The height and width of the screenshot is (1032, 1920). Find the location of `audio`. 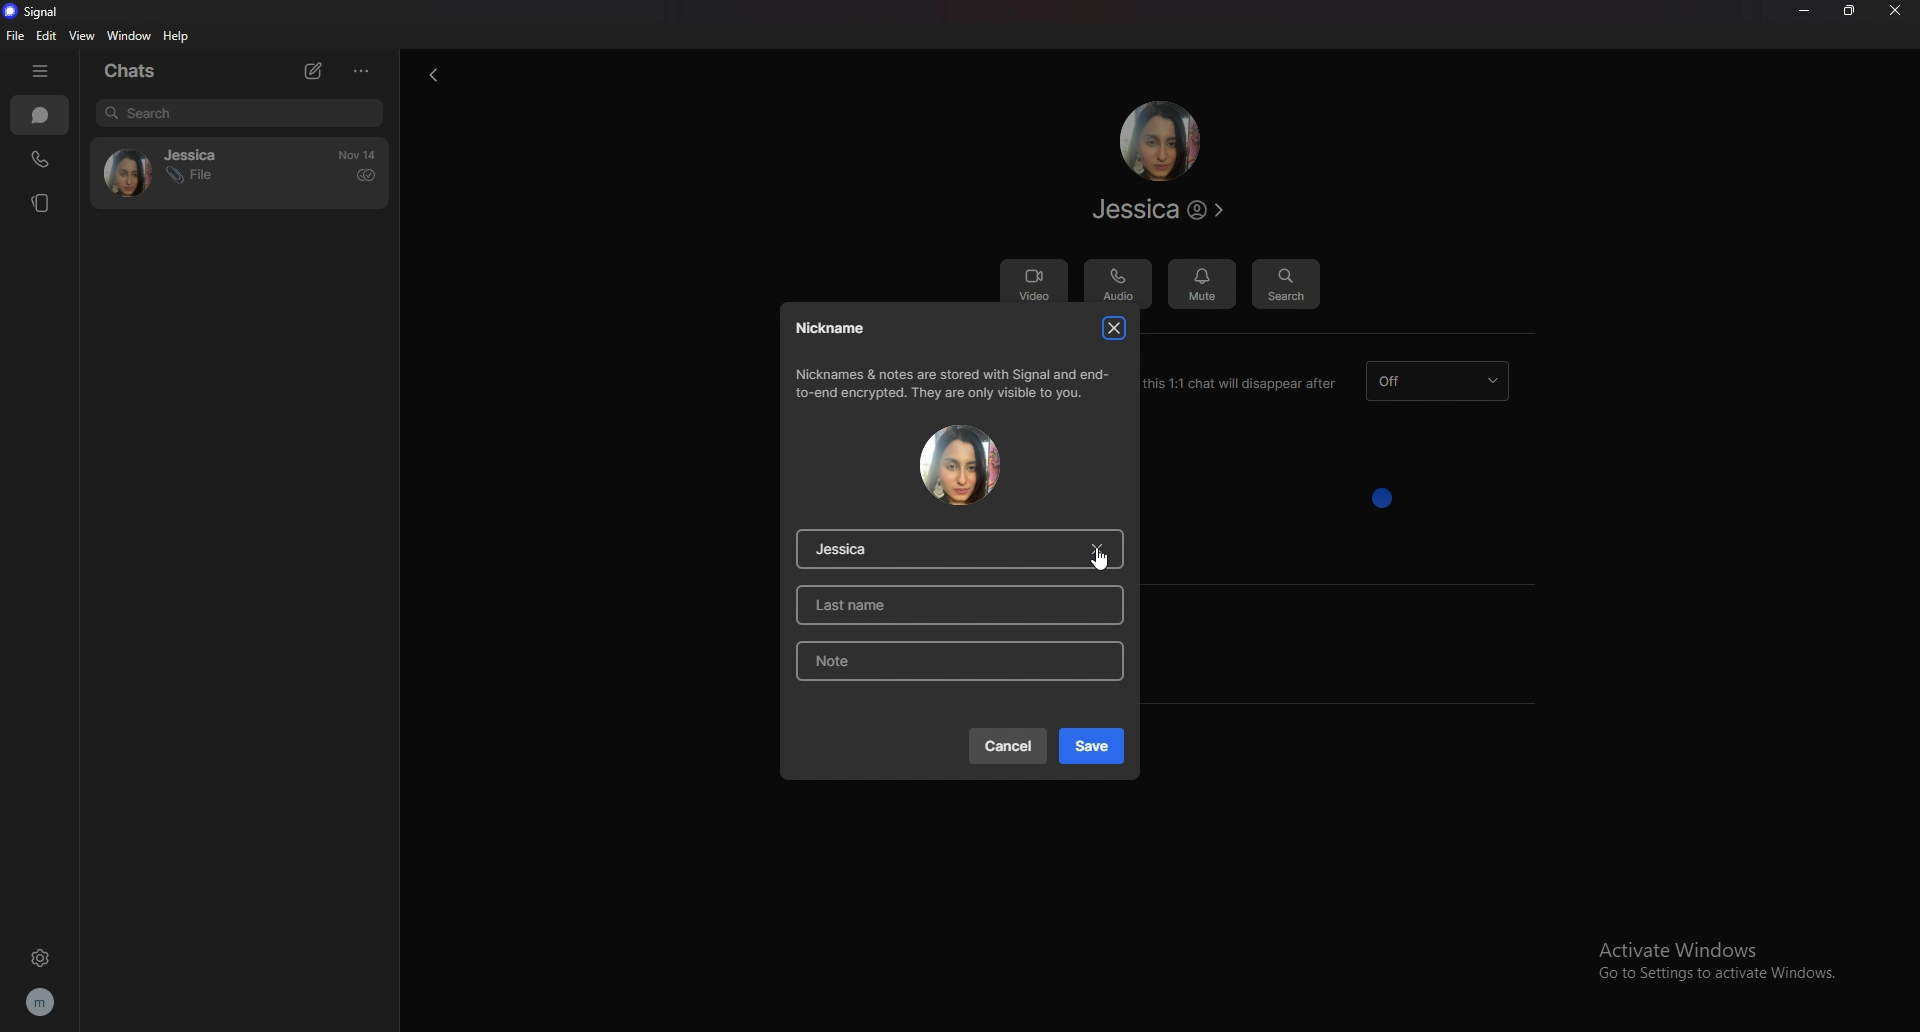

audio is located at coordinates (1117, 285).